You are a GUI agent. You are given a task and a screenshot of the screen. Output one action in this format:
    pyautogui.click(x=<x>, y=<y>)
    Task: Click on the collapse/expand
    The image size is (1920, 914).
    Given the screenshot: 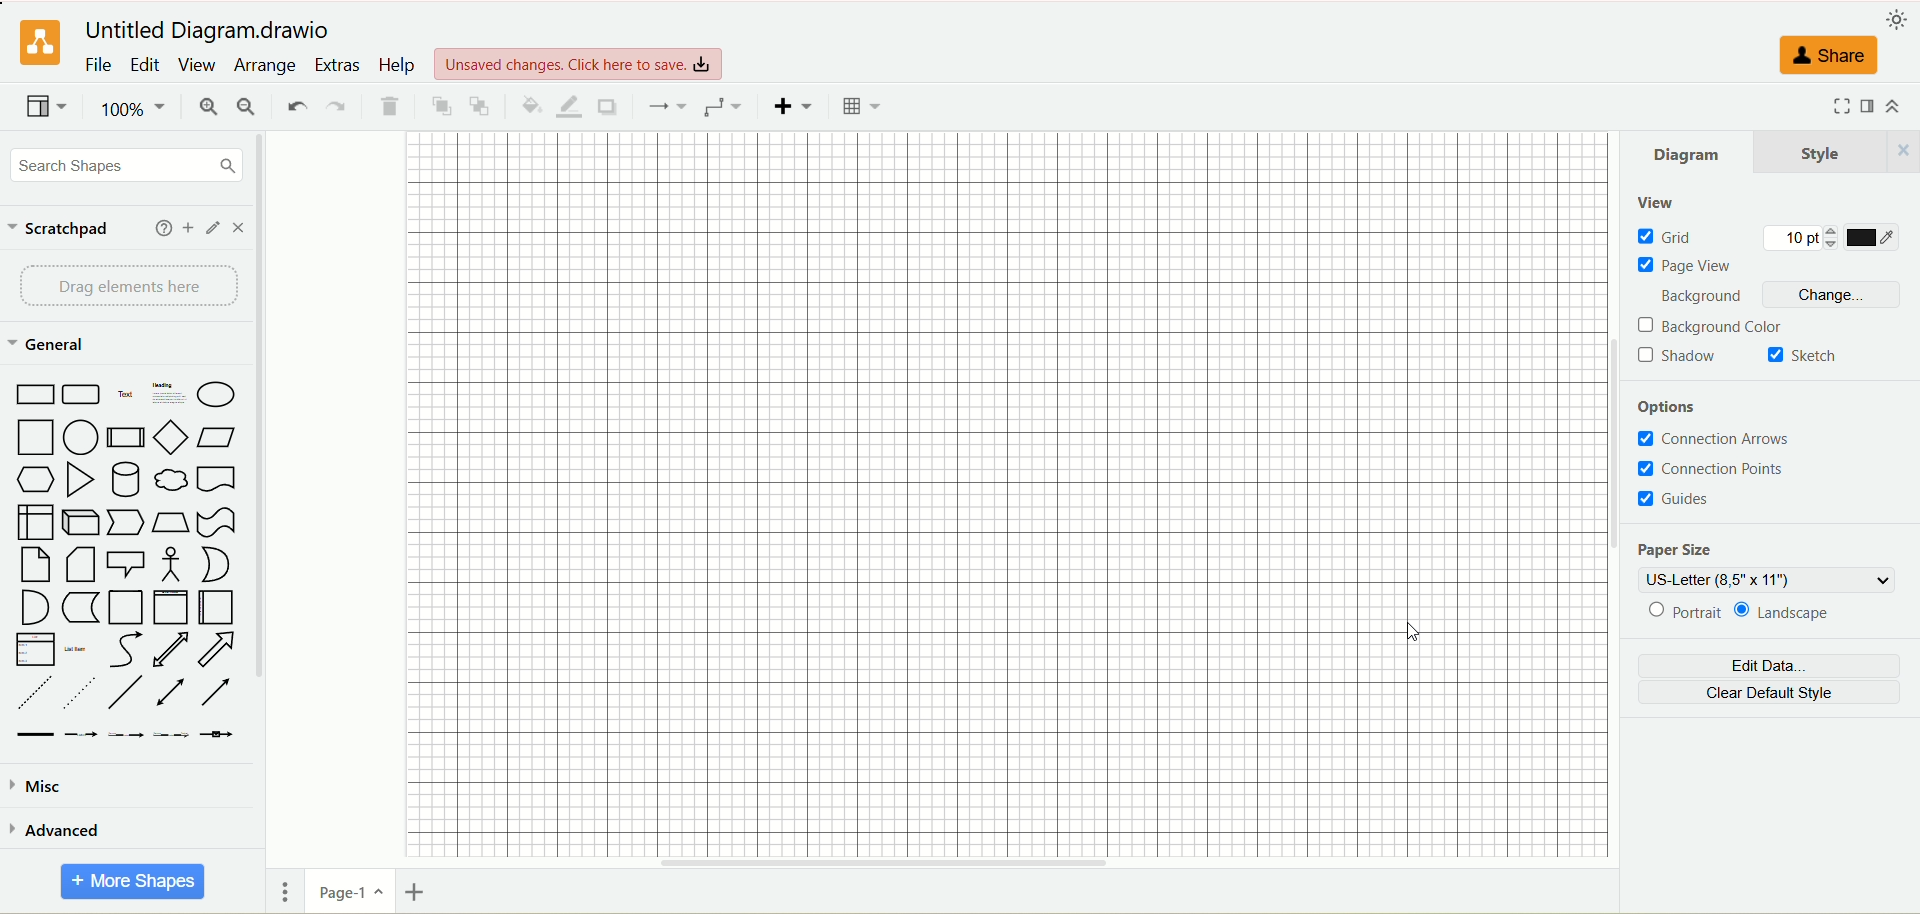 What is the action you would take?
    pyautogui.click(x=1897, y=104)
    